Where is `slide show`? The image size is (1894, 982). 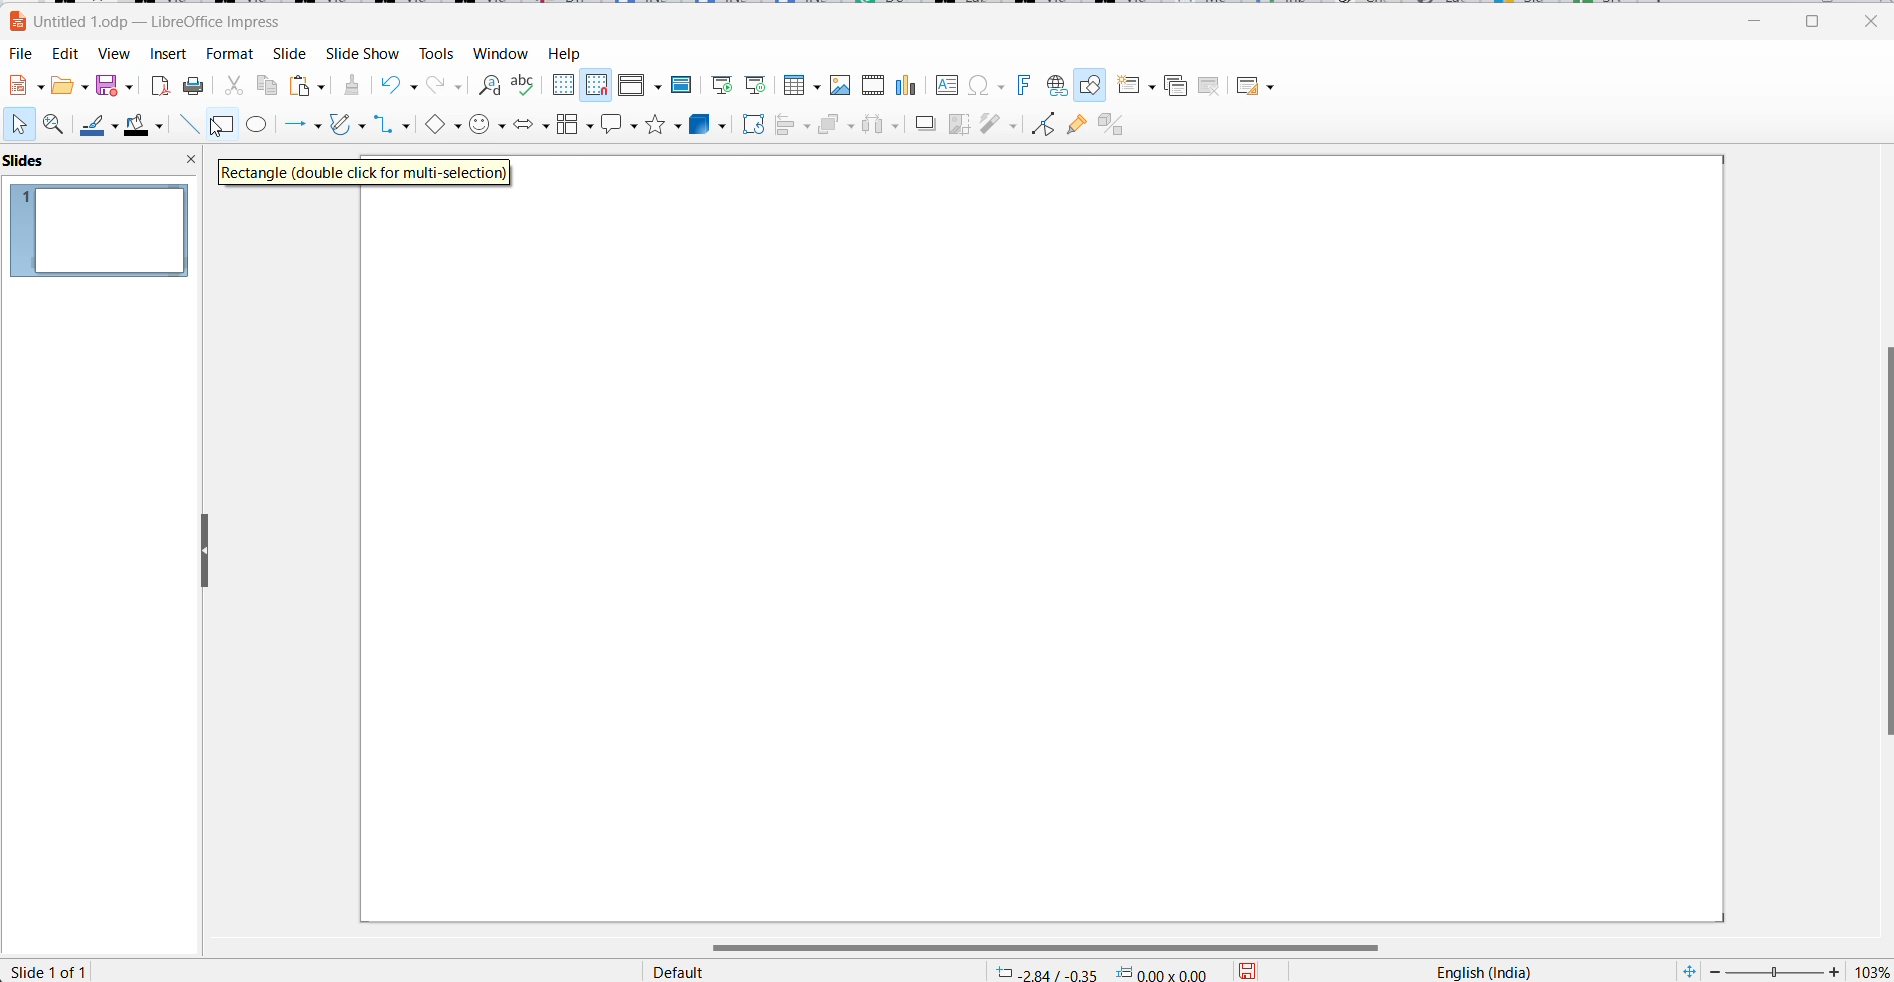
slide show is located at coordinates (361, 55).